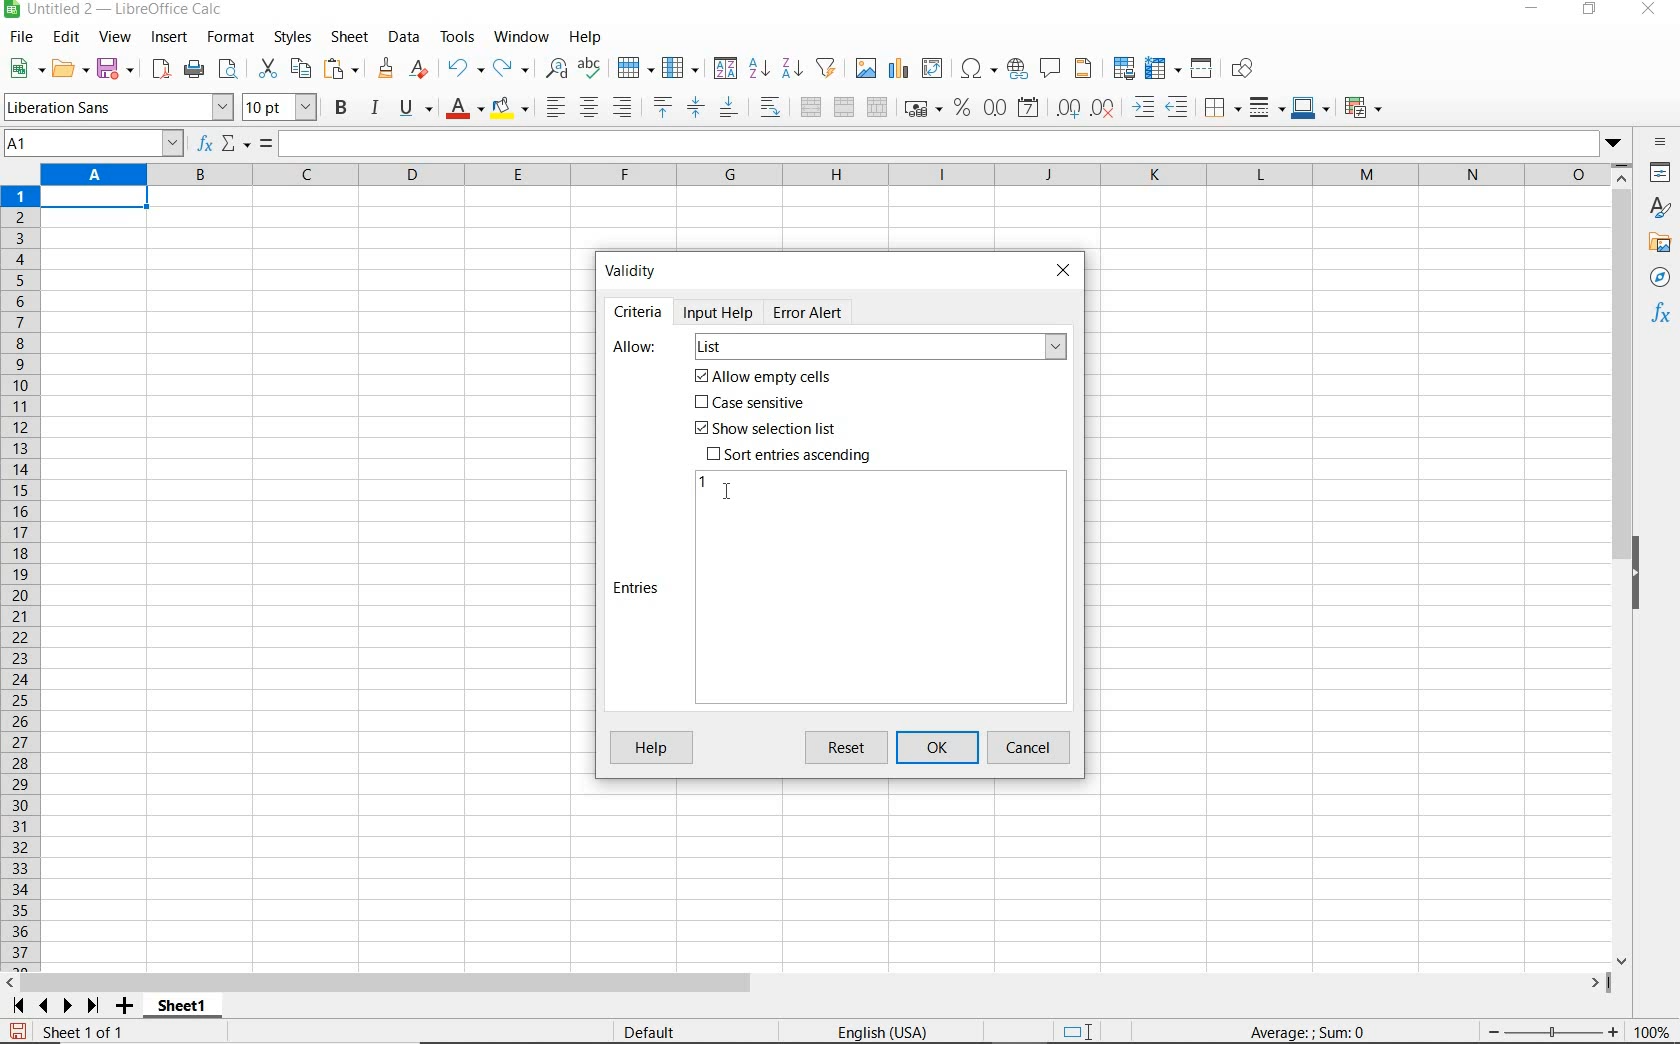  Describe the element at coordinates (752, 404) in the screenshot. I see `Case sensitive` at that location.